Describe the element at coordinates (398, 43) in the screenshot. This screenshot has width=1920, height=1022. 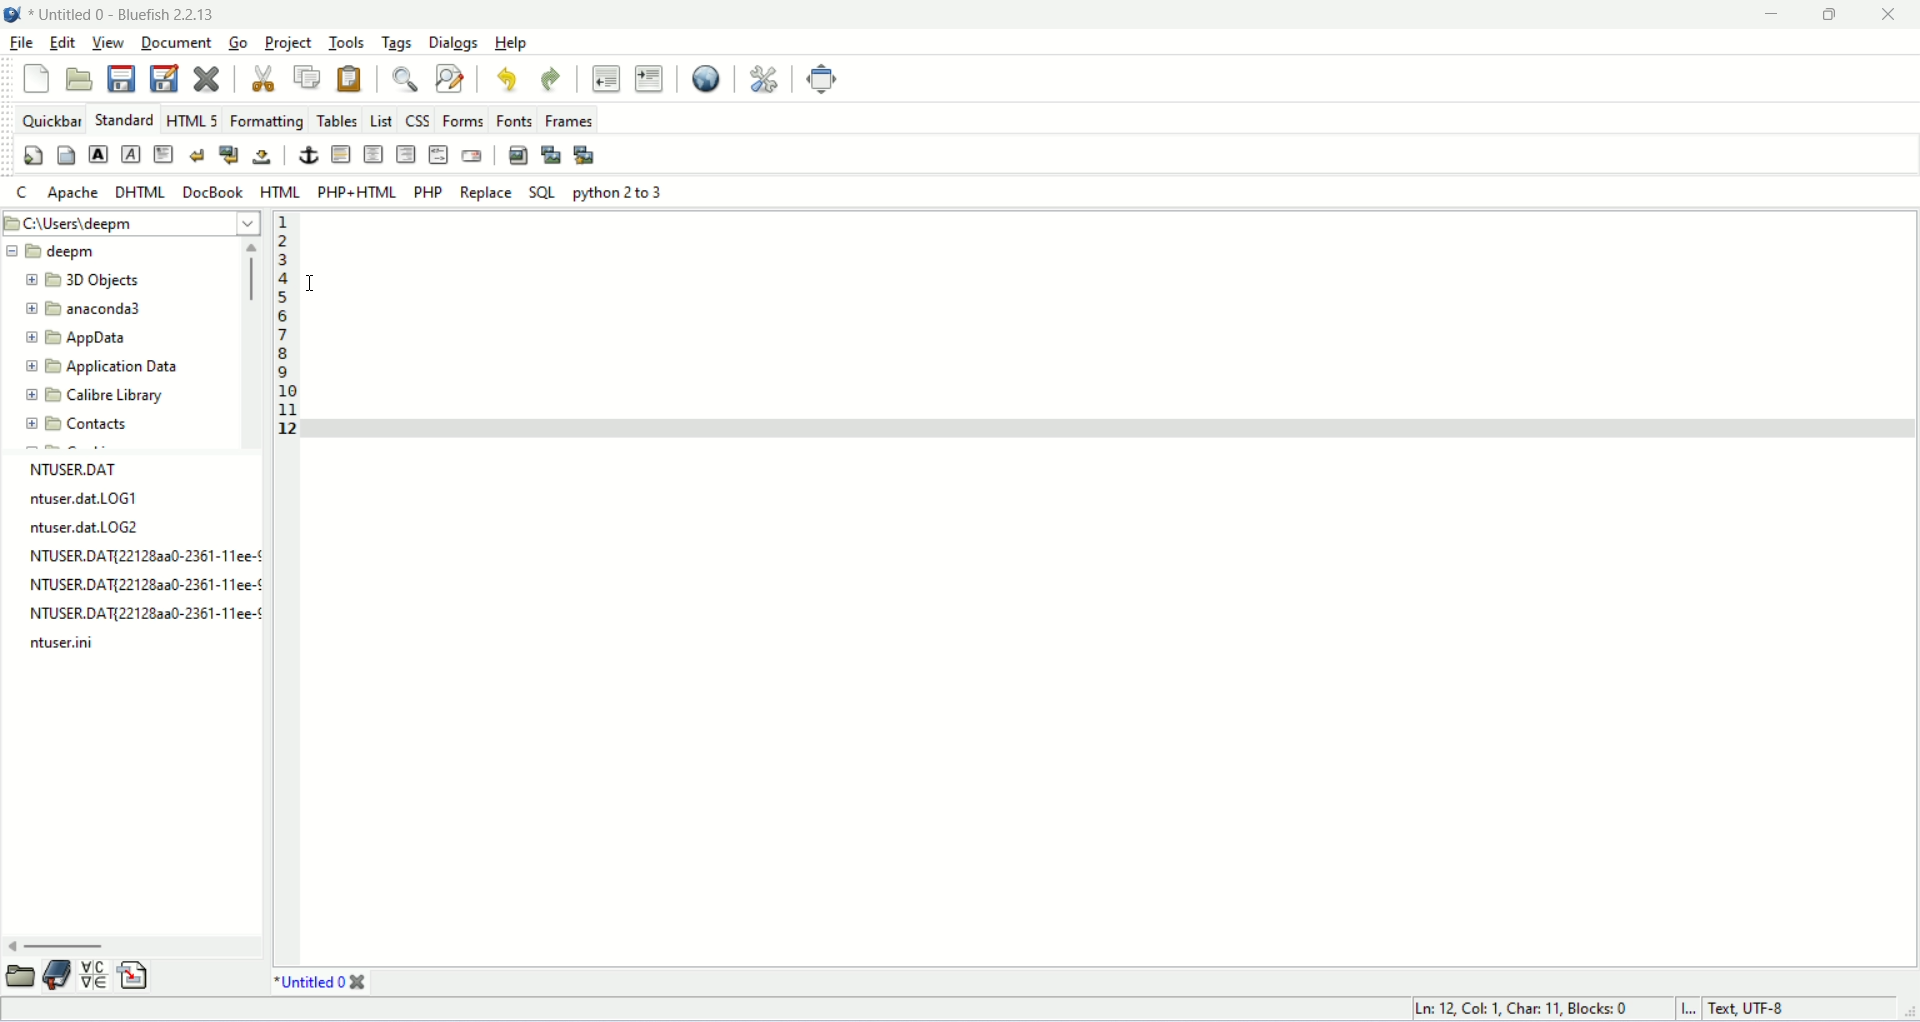
I see `tags` at that location.